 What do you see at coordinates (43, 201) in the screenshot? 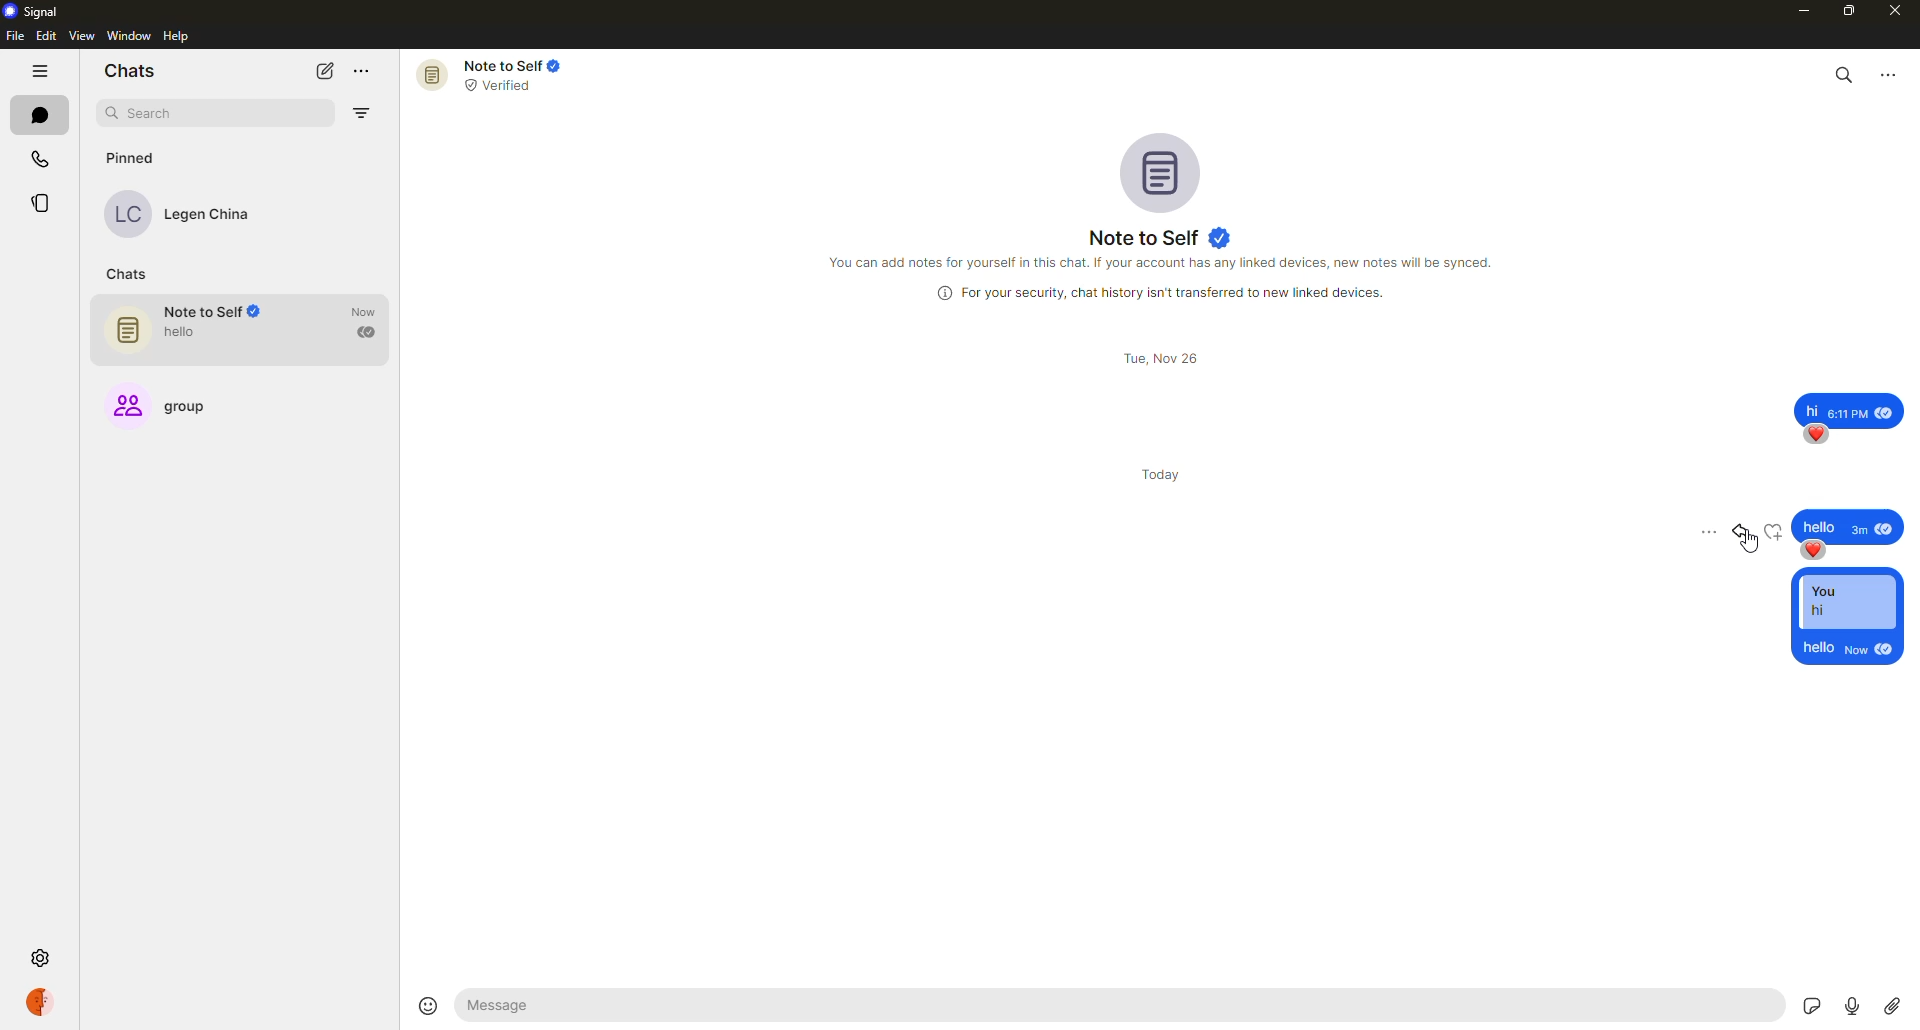
I see `stories` at bounding box center [43, 201].